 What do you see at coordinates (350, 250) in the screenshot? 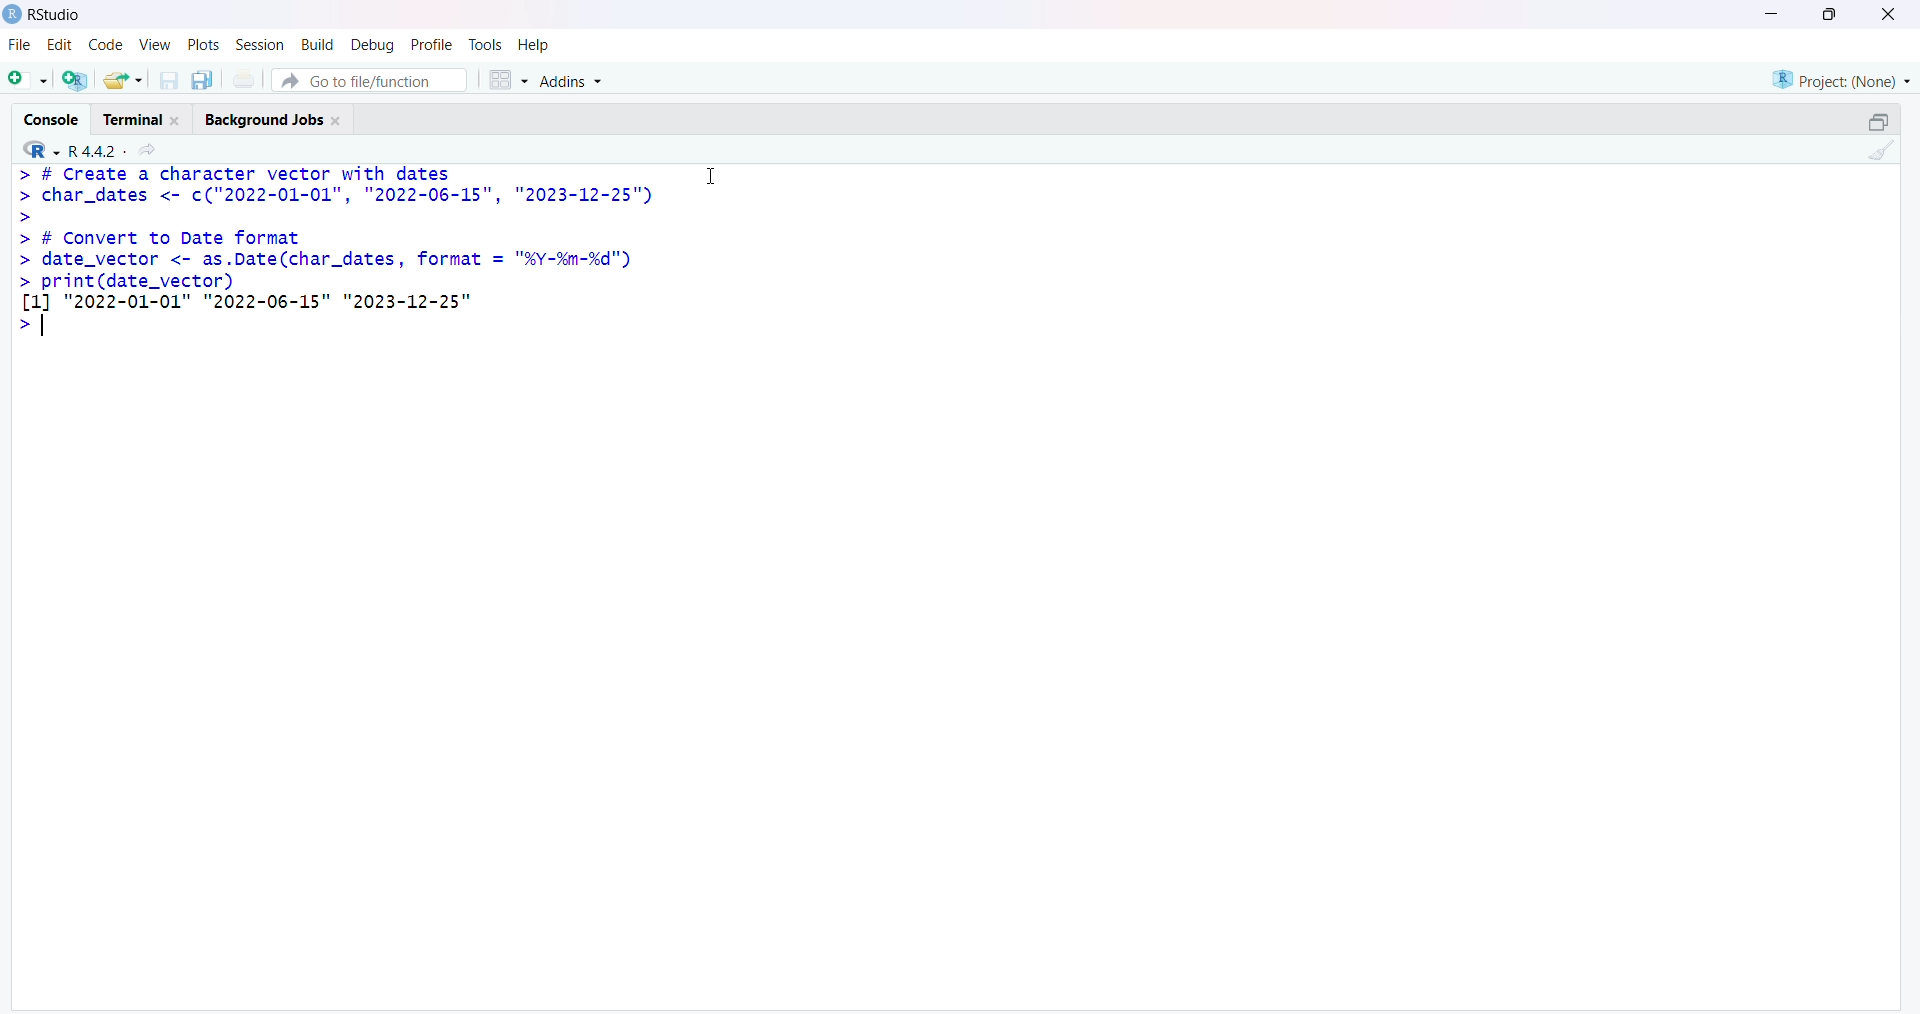
I see `> # Create a character vector with dates

> char_dates <- c("2022-01-01", "2022-06-15", "2023-12-25")
>

> # Convert to Date format

> date_vector <- as.Date(char_dates, format = "%Y-%m-%d")
> print(date_vector)

mw "2022-01-01" "2022-06-15" "2023-12-25"

>` at bounding box center [350, 250].